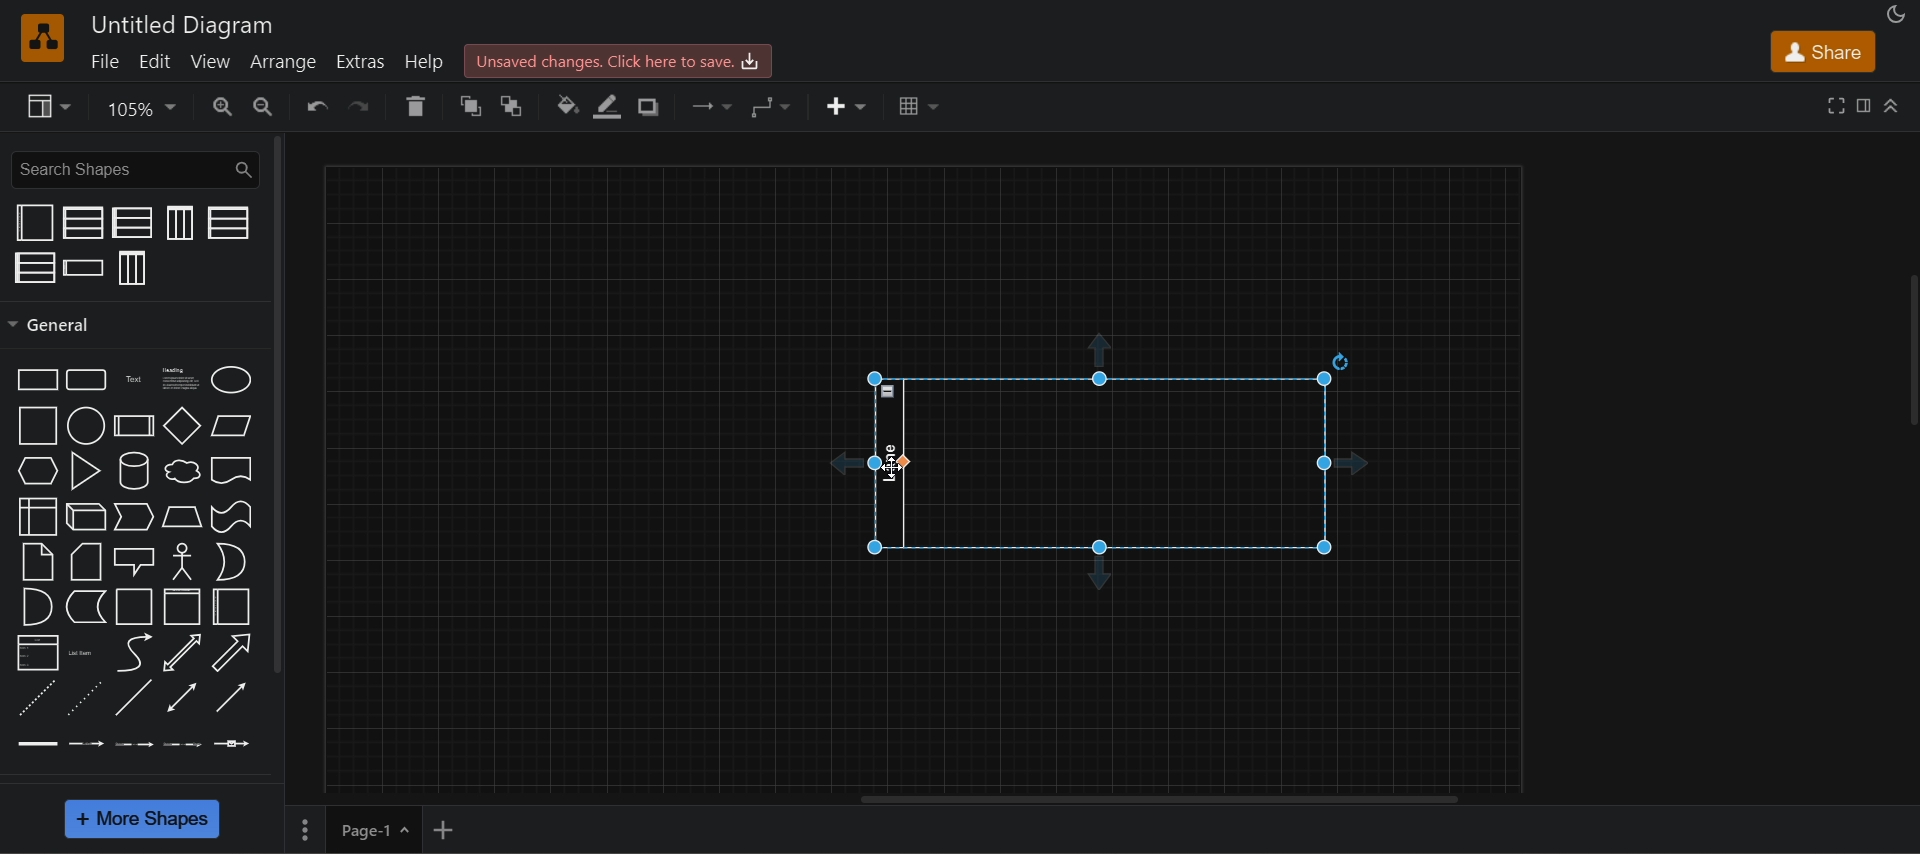 This screenshot has height=854, width=1920. What do you see at coordinates (182, 745) in the screenshot?
I see `connector with 3 labels` at bounding box center [182, 745].